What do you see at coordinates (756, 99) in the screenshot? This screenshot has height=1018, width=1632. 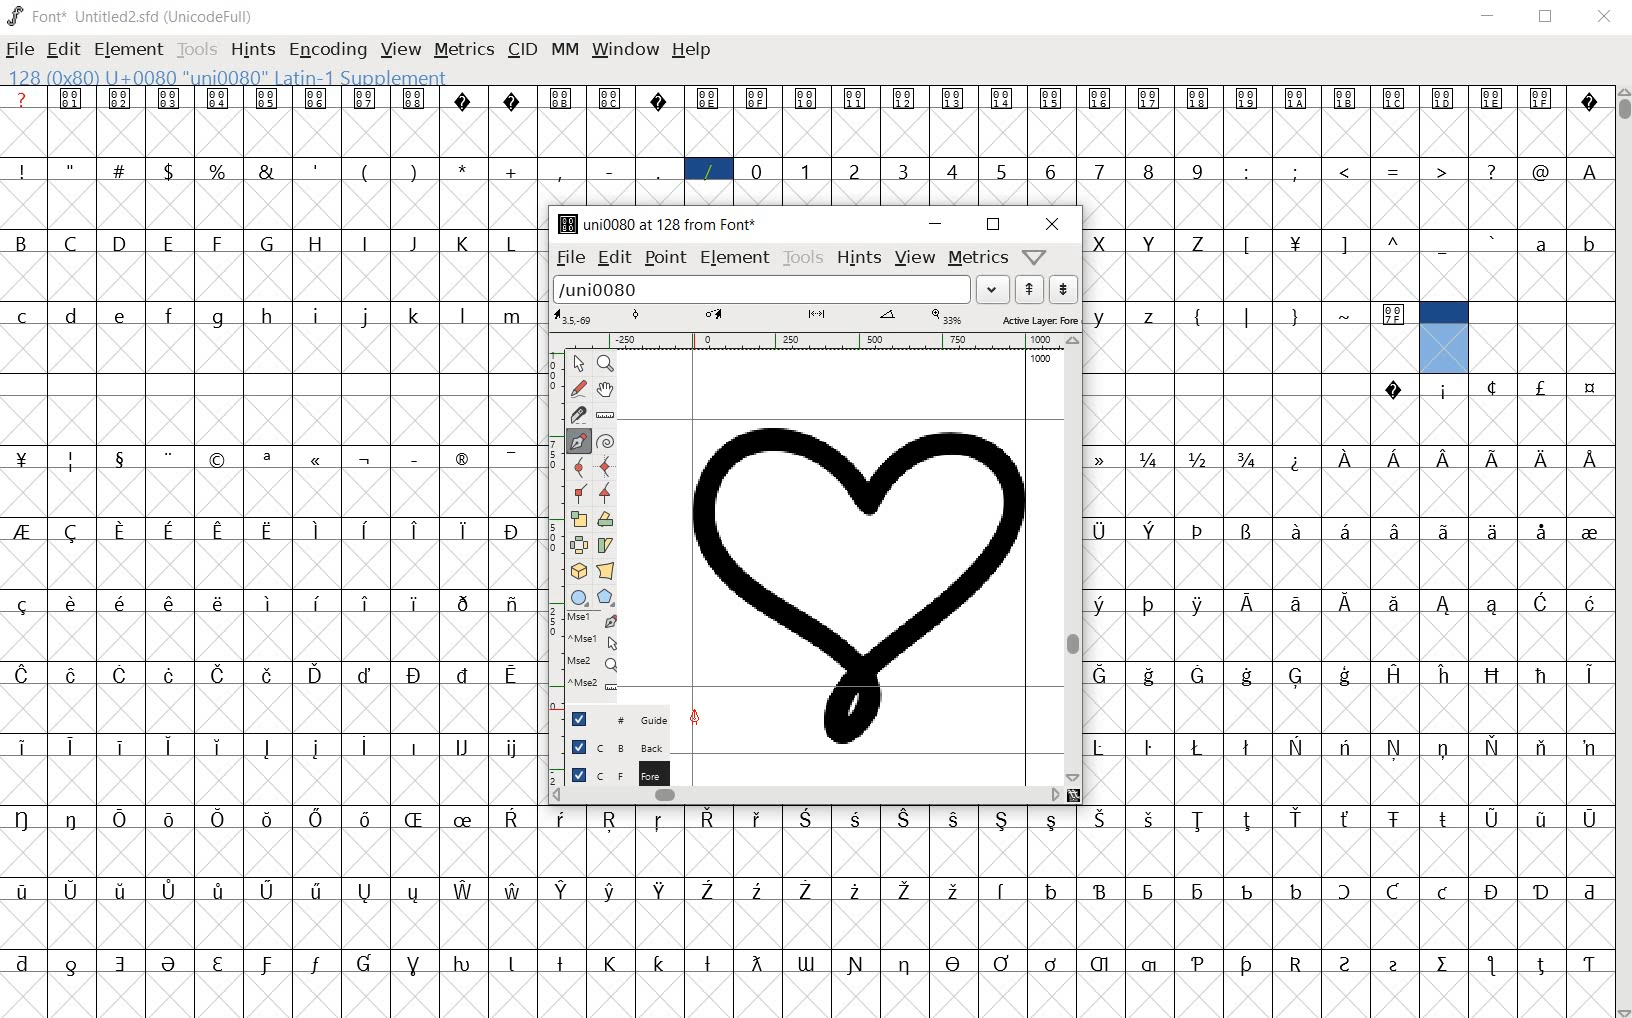 I see `glyph` at bounding box center [756, 99].